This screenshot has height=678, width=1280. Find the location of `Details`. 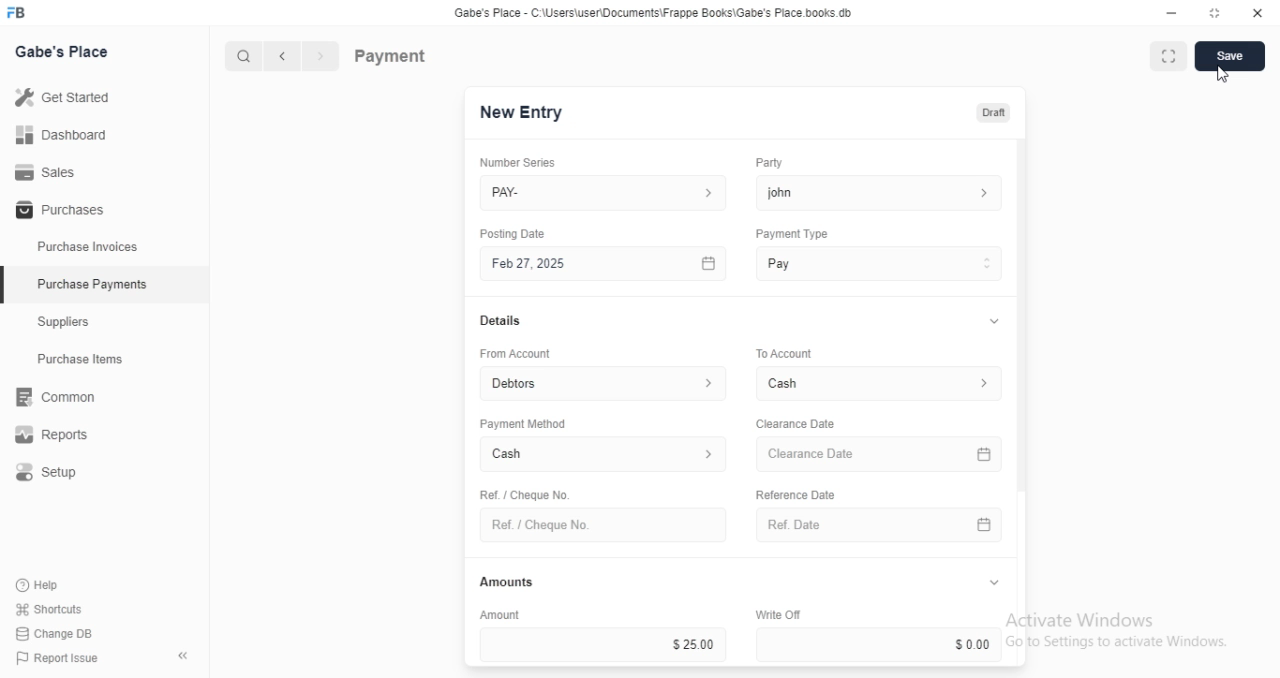

Details is located at coordinates (498, 321).